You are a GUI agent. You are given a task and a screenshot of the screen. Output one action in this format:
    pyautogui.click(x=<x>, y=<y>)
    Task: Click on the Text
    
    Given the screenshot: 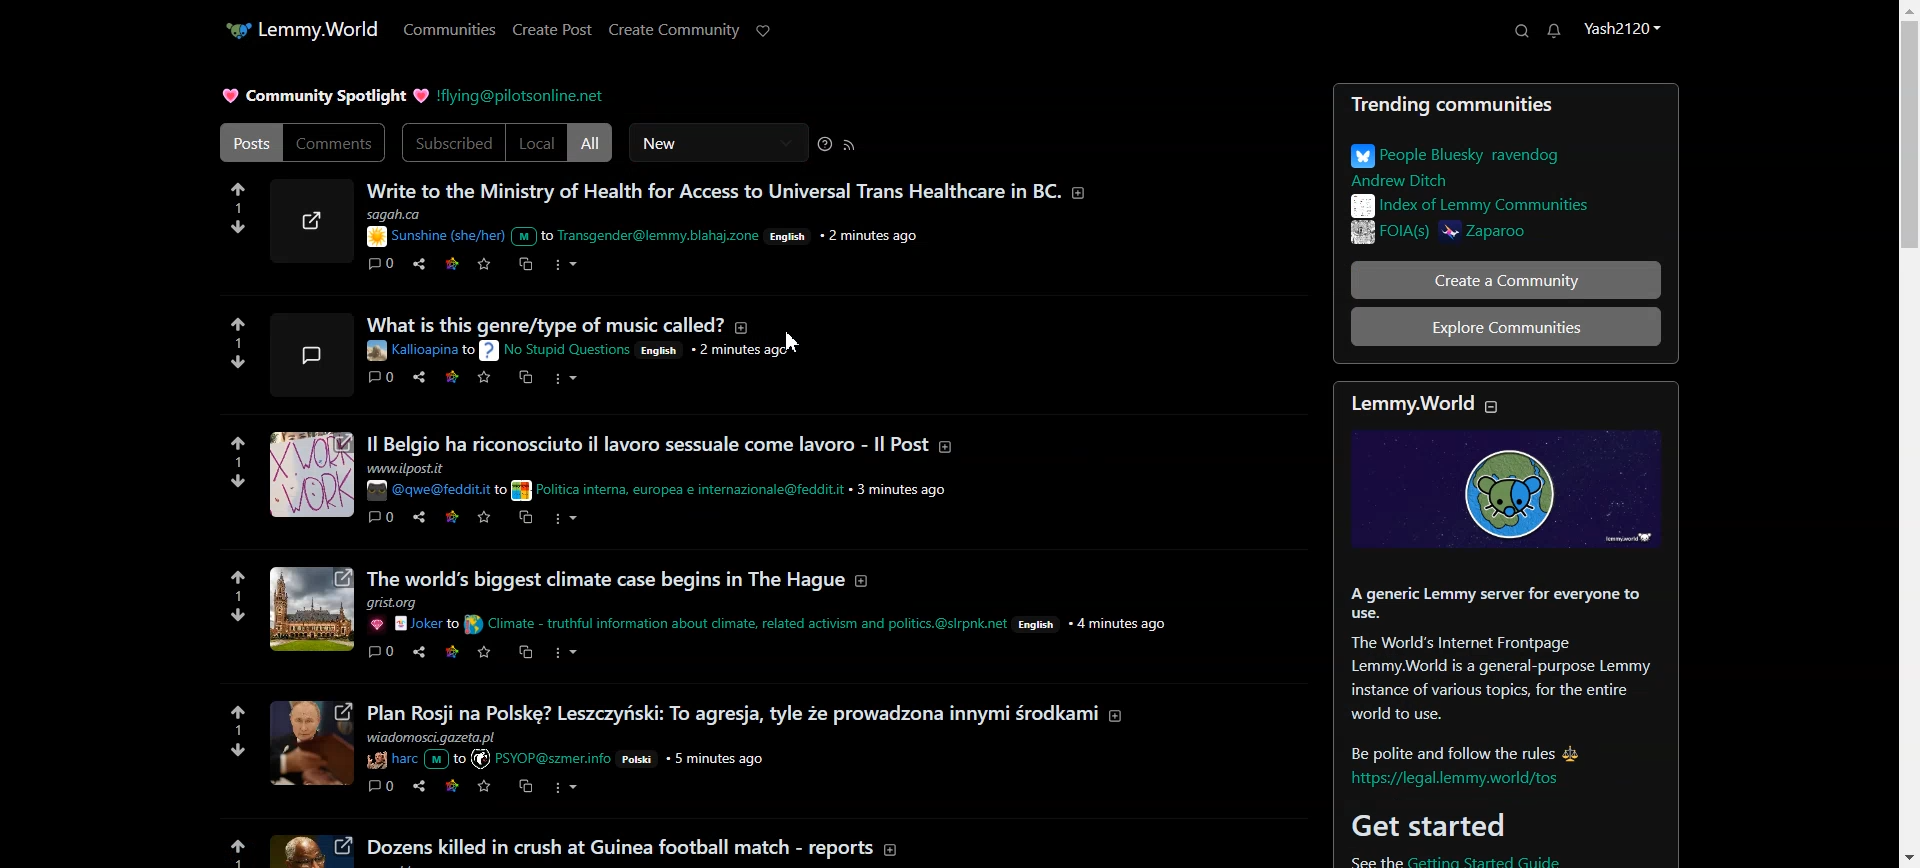 What is the action you would take?
    pyautogui.click(x=324, y=96)
    